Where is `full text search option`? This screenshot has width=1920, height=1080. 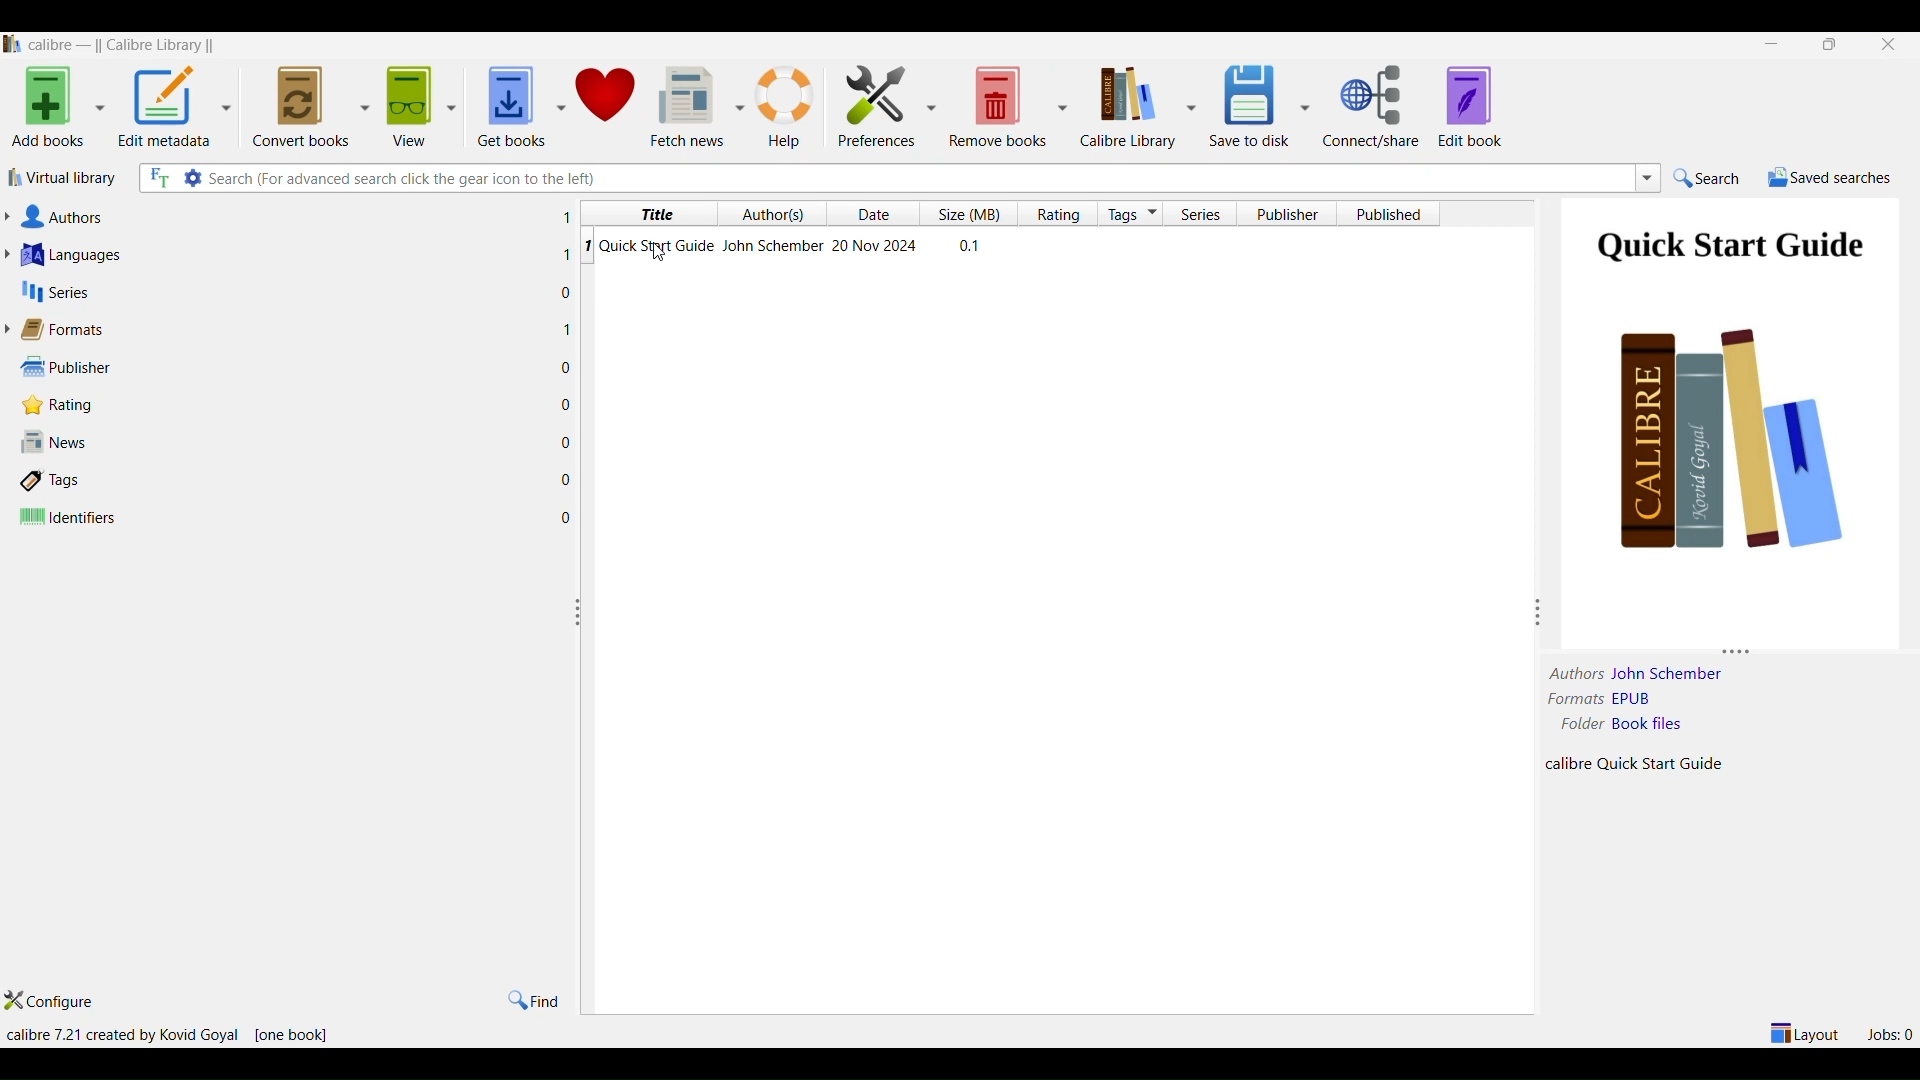
full text search option is located at coordinates (160, 177).